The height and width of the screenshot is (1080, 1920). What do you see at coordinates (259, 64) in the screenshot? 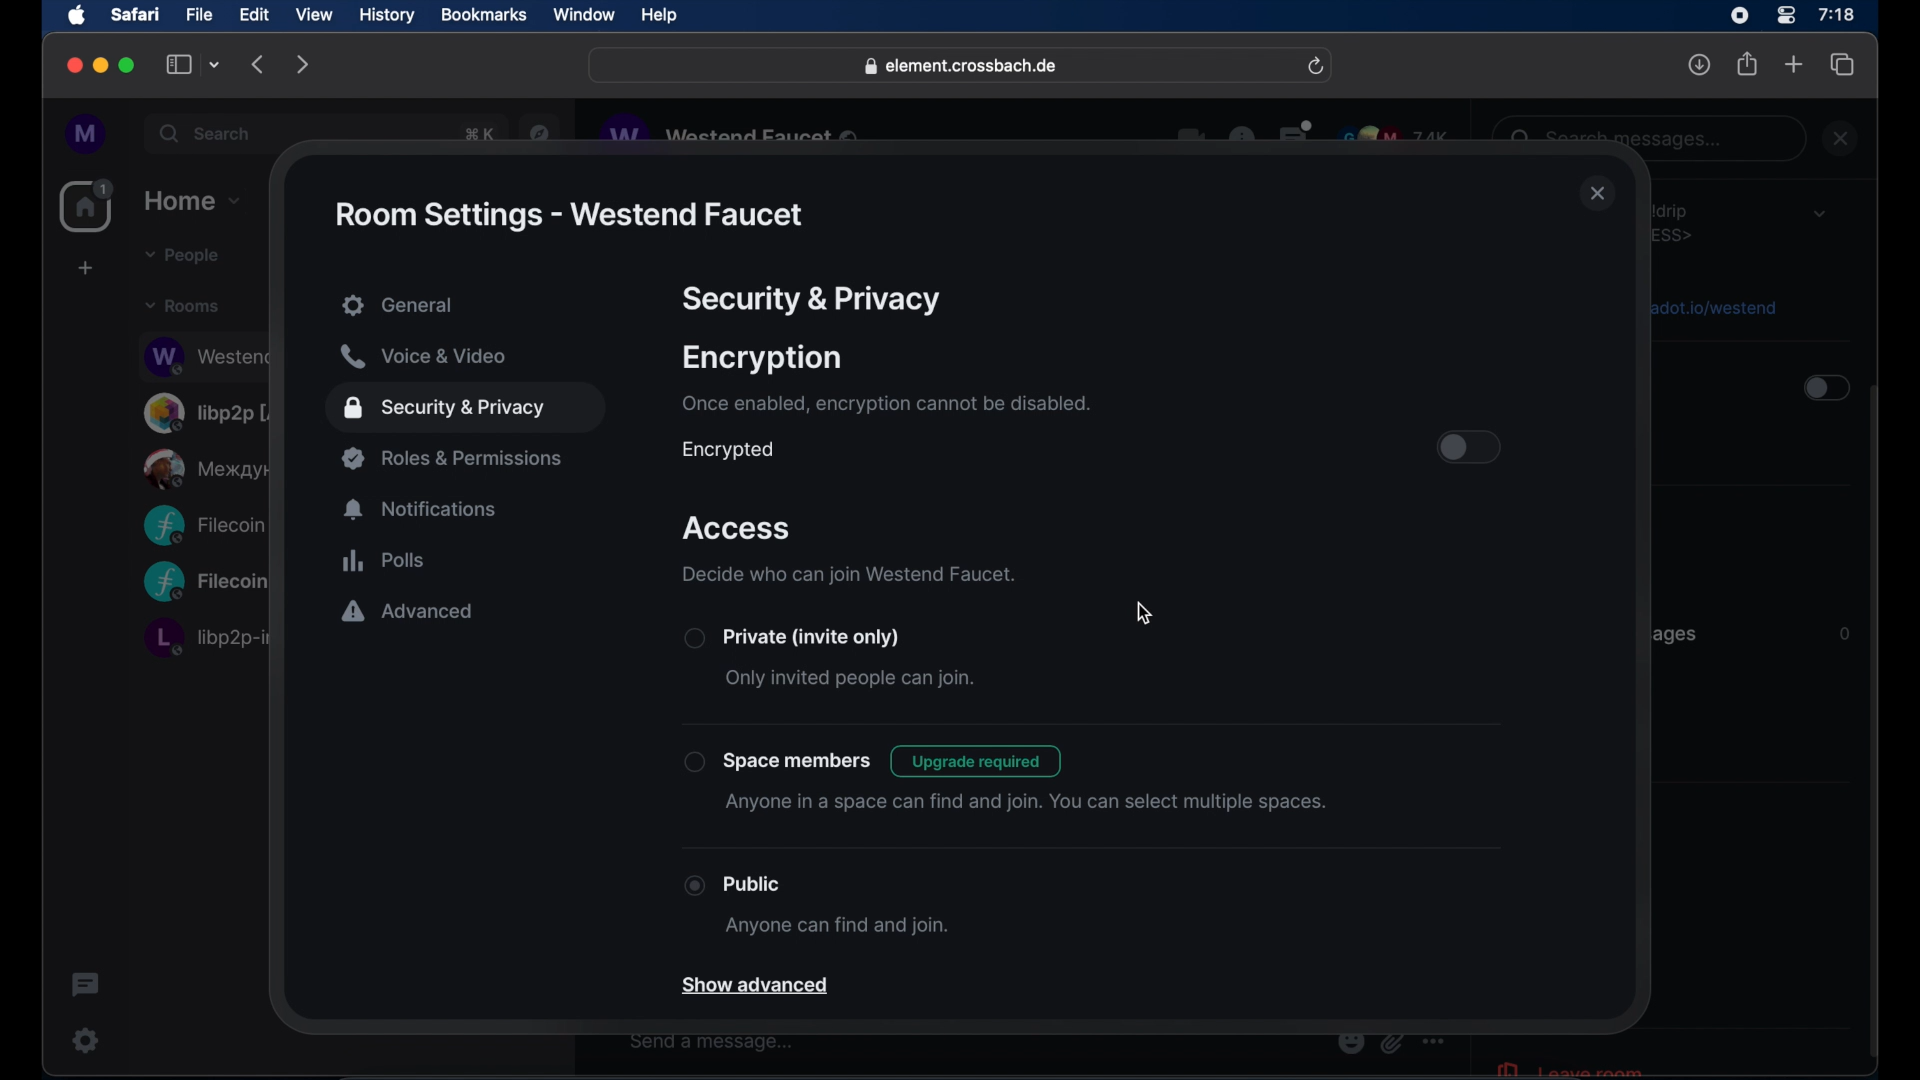
I see `backward` at bounding box center [259, 64].